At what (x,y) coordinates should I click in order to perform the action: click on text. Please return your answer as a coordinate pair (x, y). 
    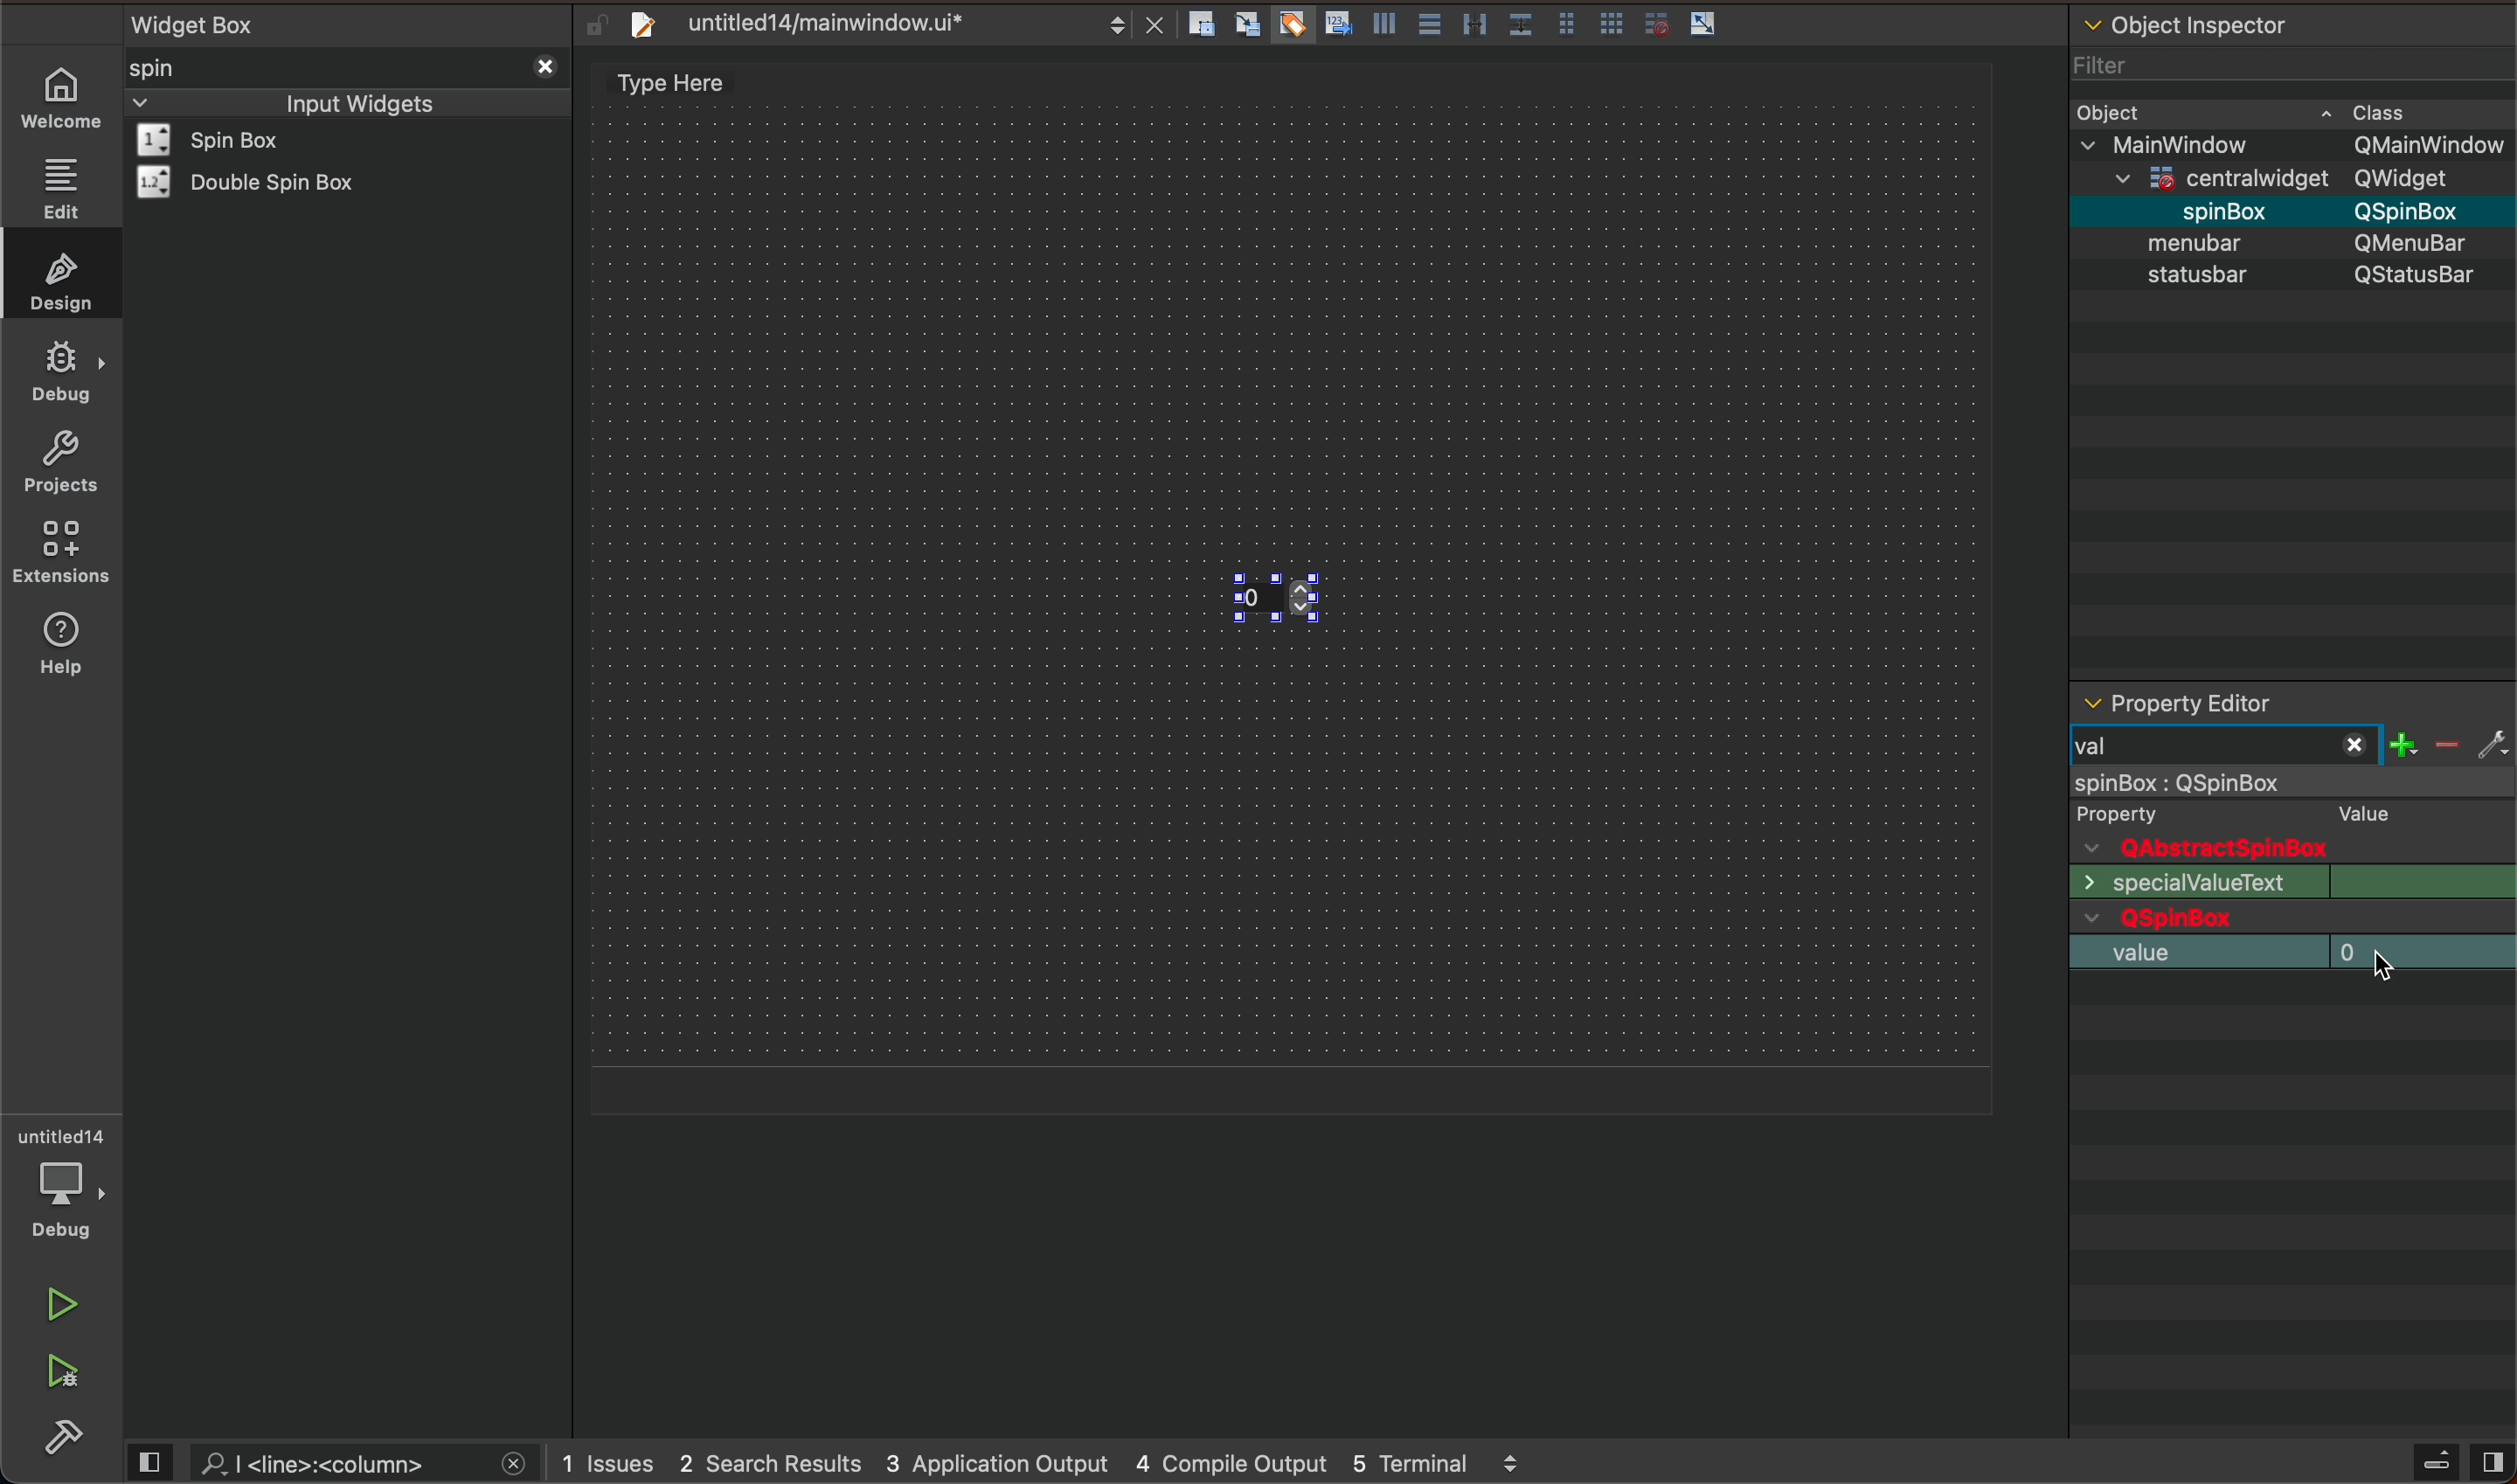
    Looking at the image, I should click on (2186, 883).